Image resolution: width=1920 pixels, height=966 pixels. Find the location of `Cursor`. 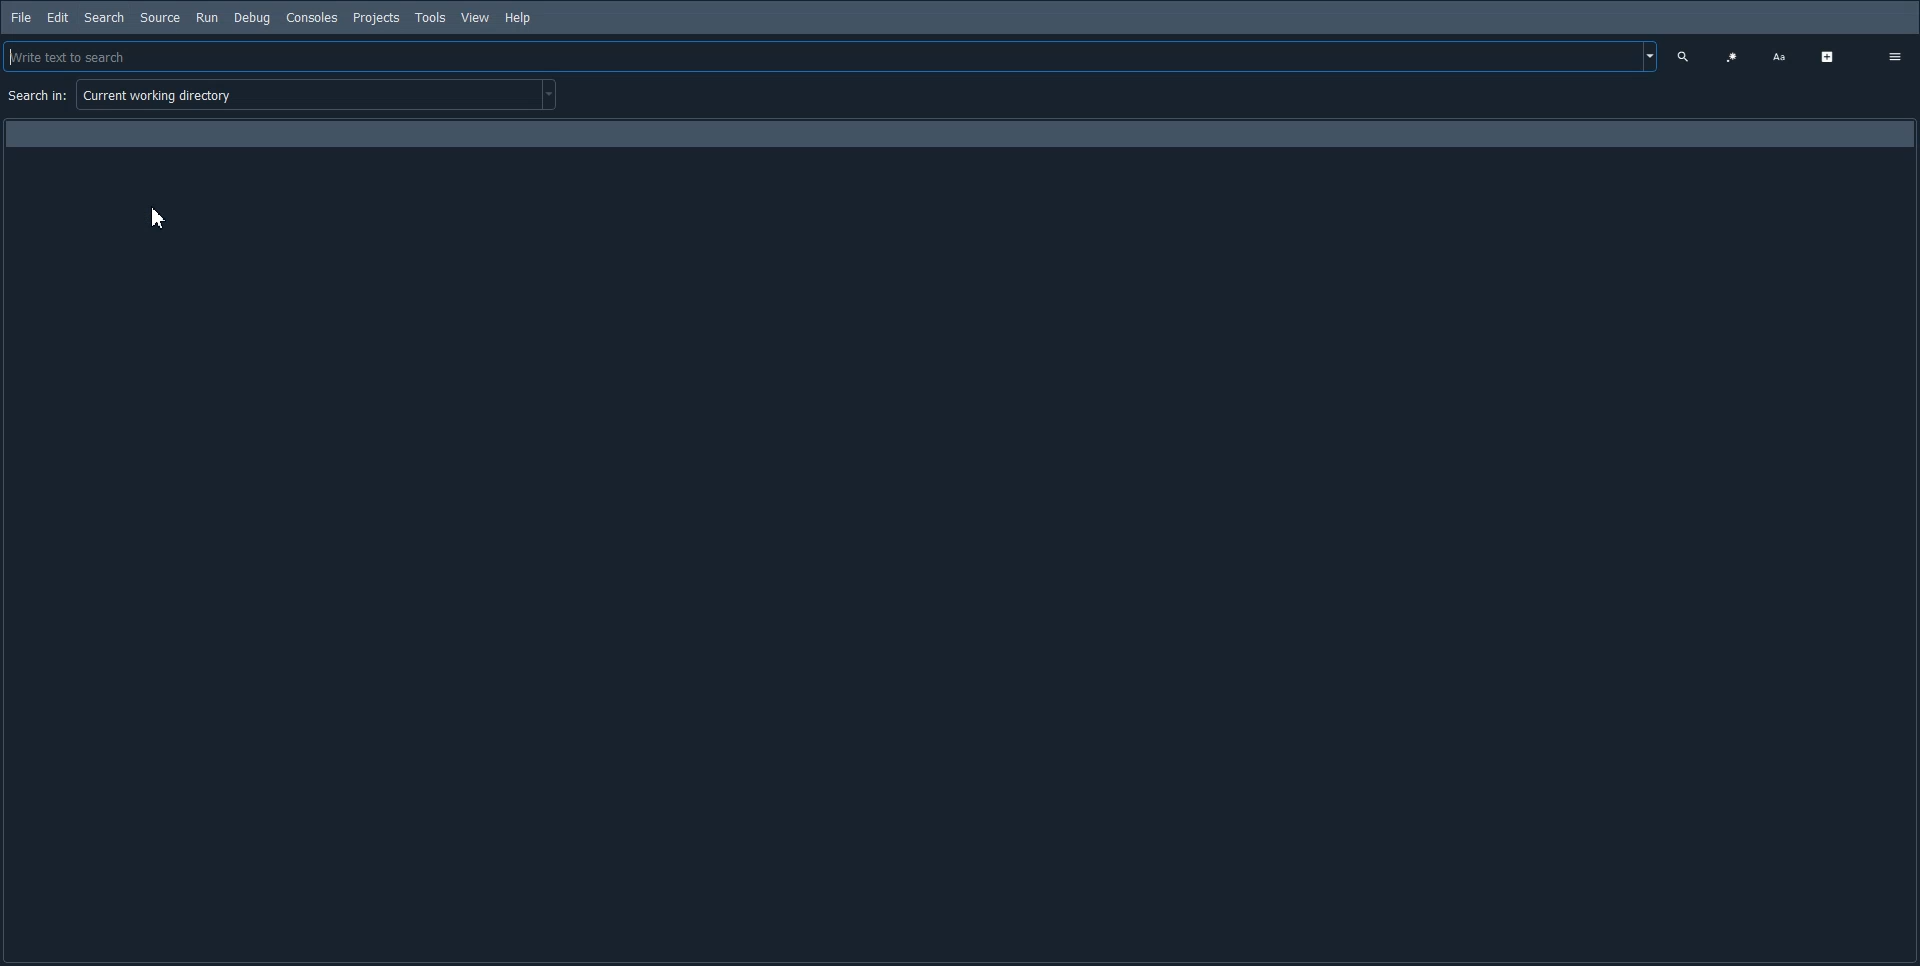

Cursor is located at coordinates (161, 216).